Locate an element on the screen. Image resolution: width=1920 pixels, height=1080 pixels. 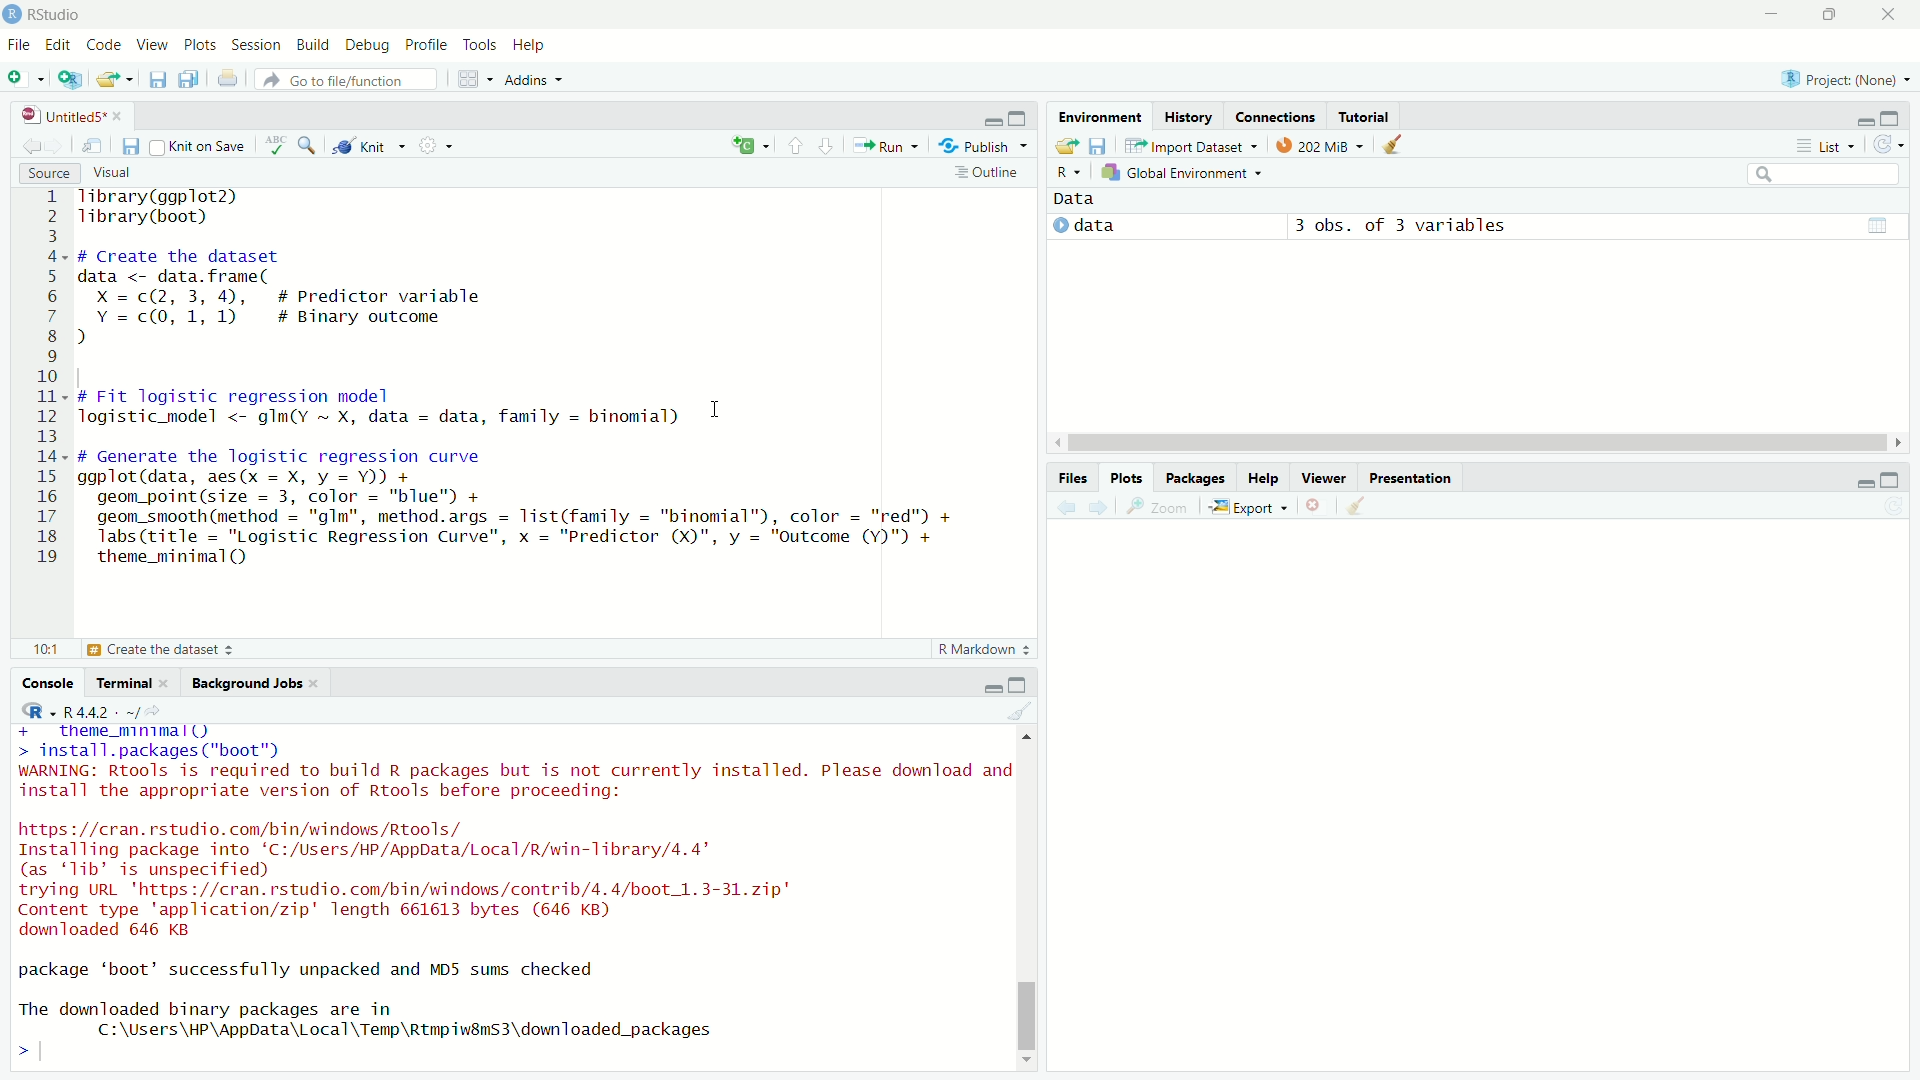
Source is located at coordinates (50, 173).